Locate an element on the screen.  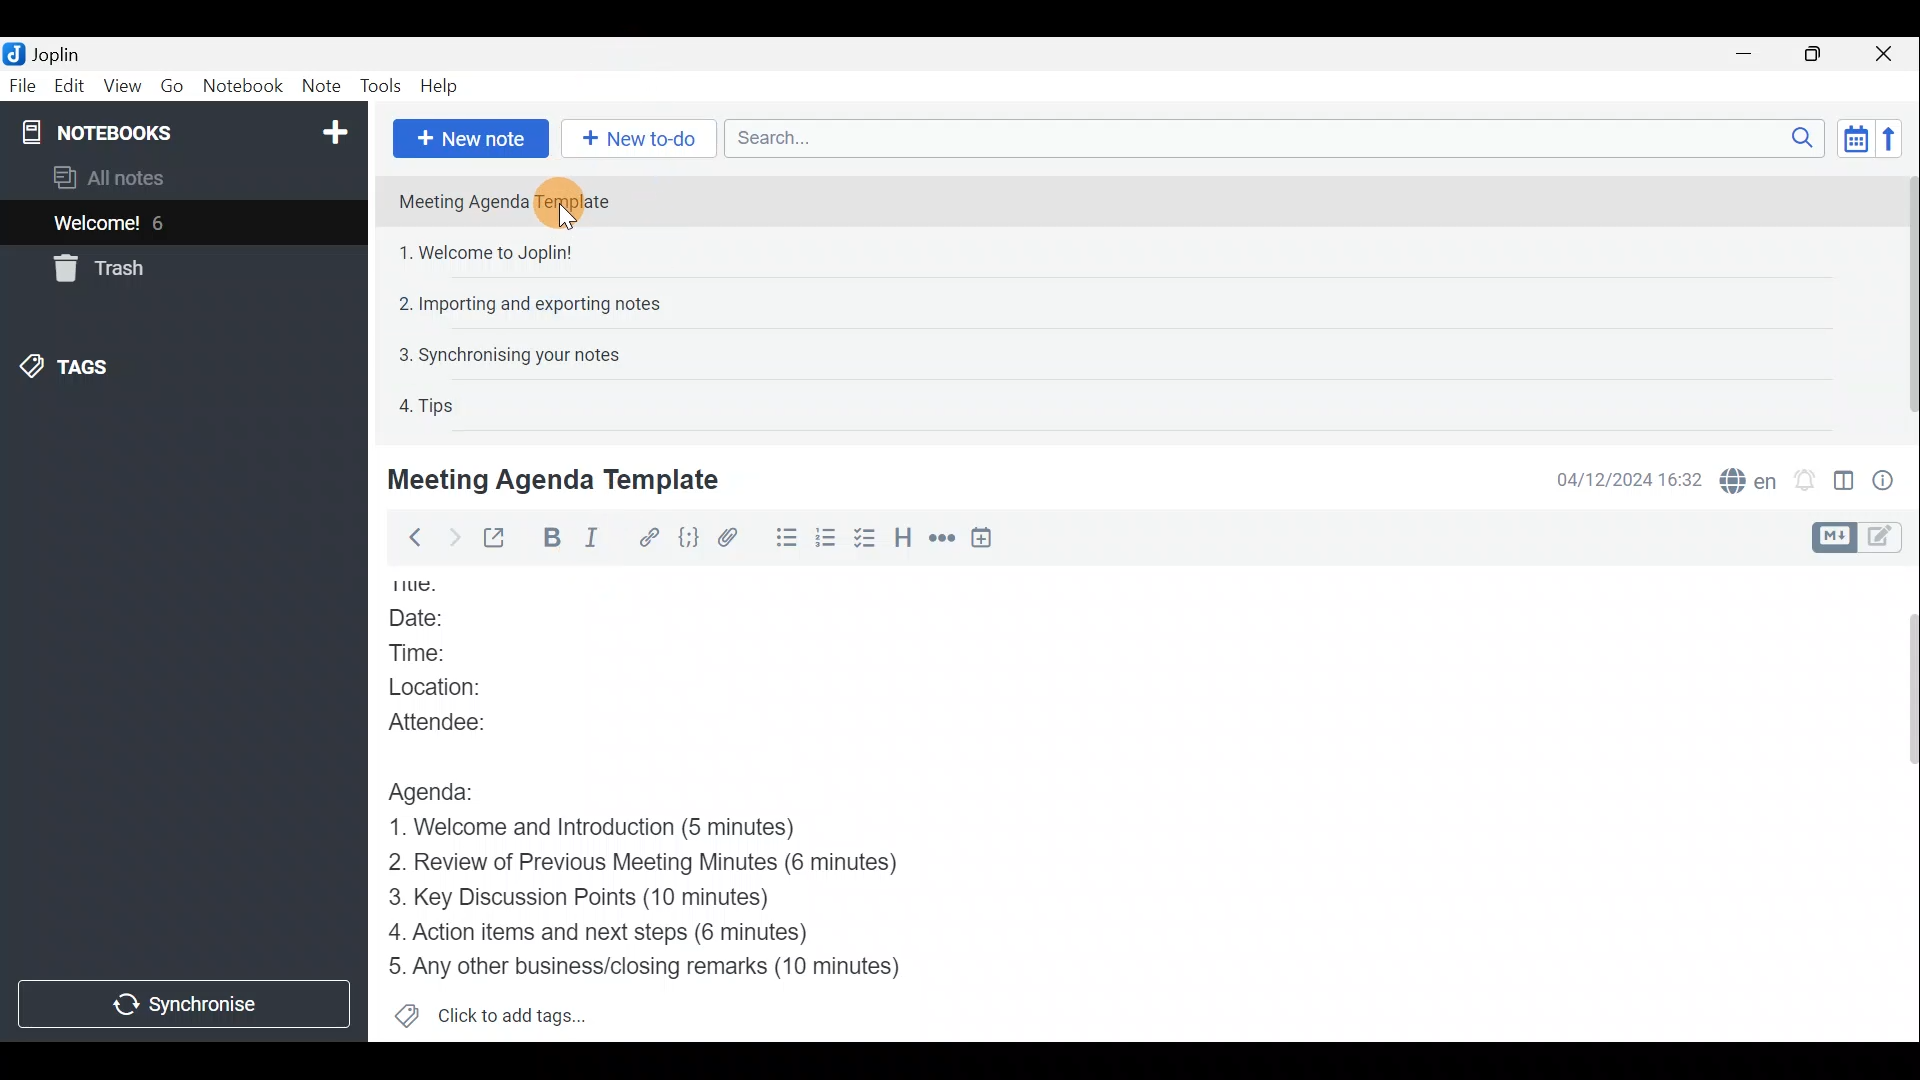
Numbered list is located at coordinates (826, 541).